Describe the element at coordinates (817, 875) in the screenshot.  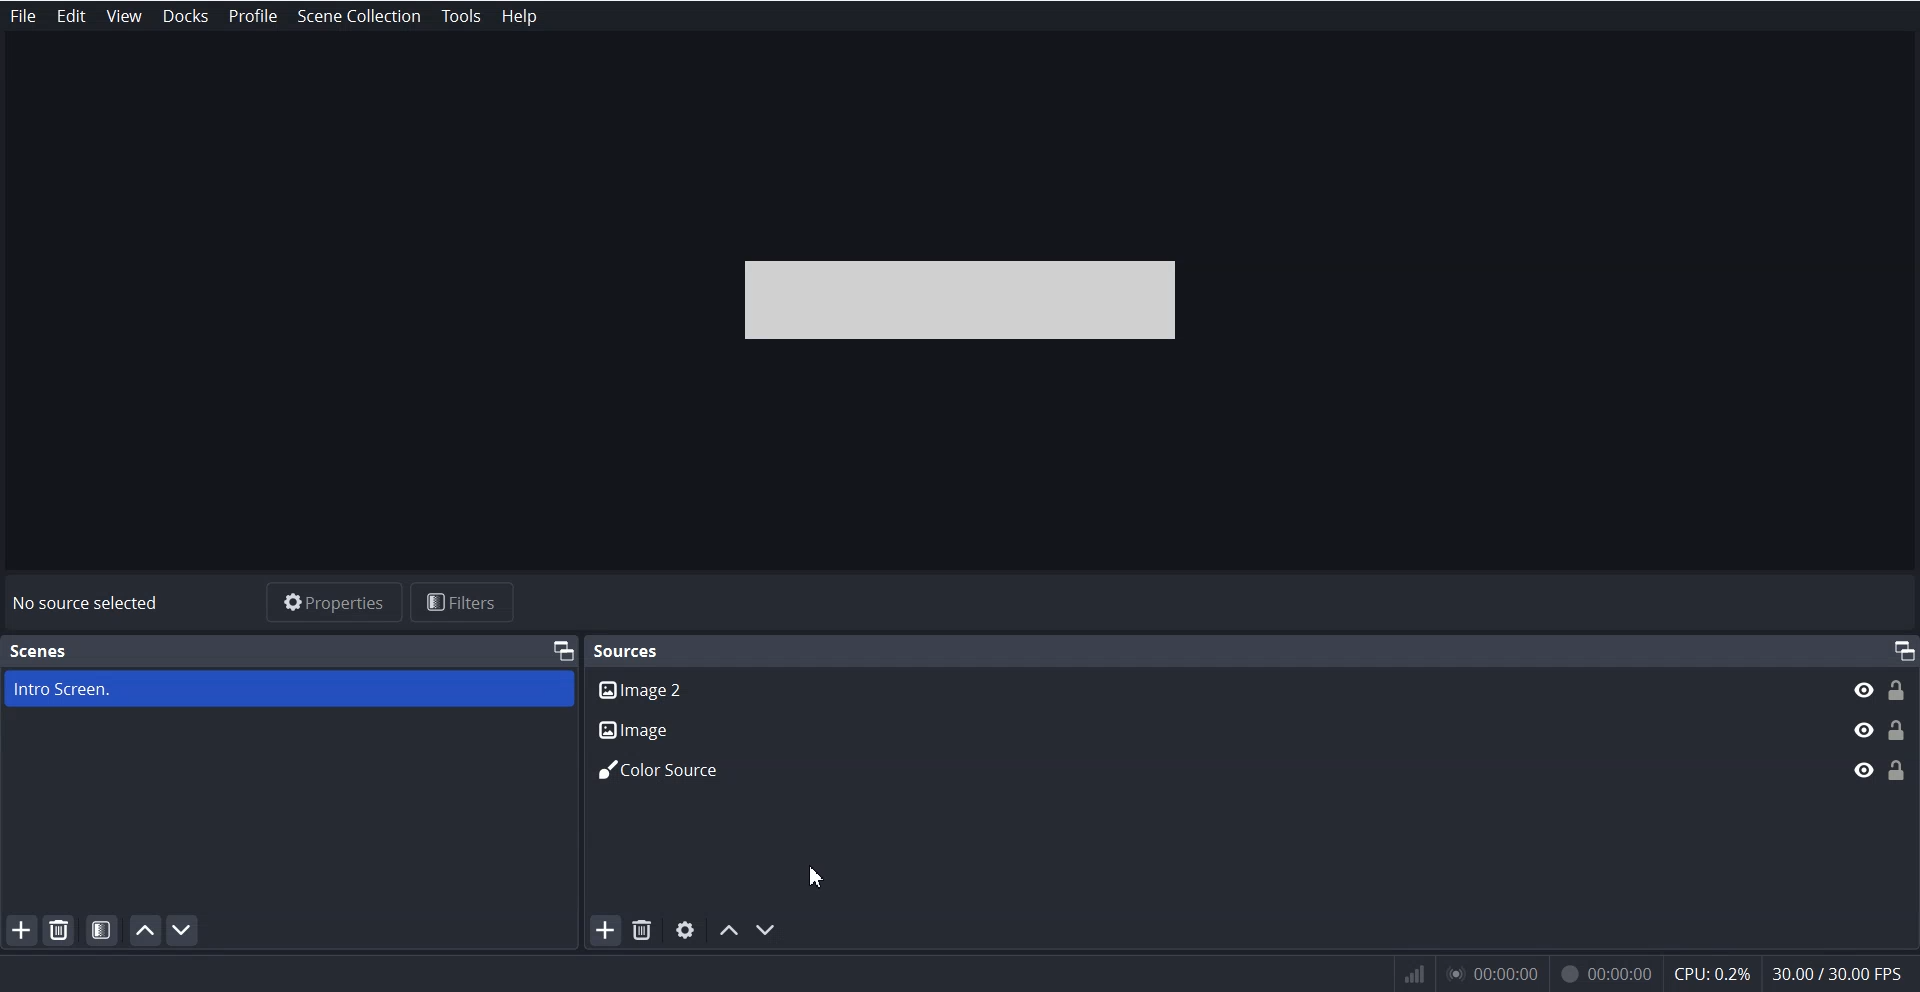
I see `Cursor` at that location.